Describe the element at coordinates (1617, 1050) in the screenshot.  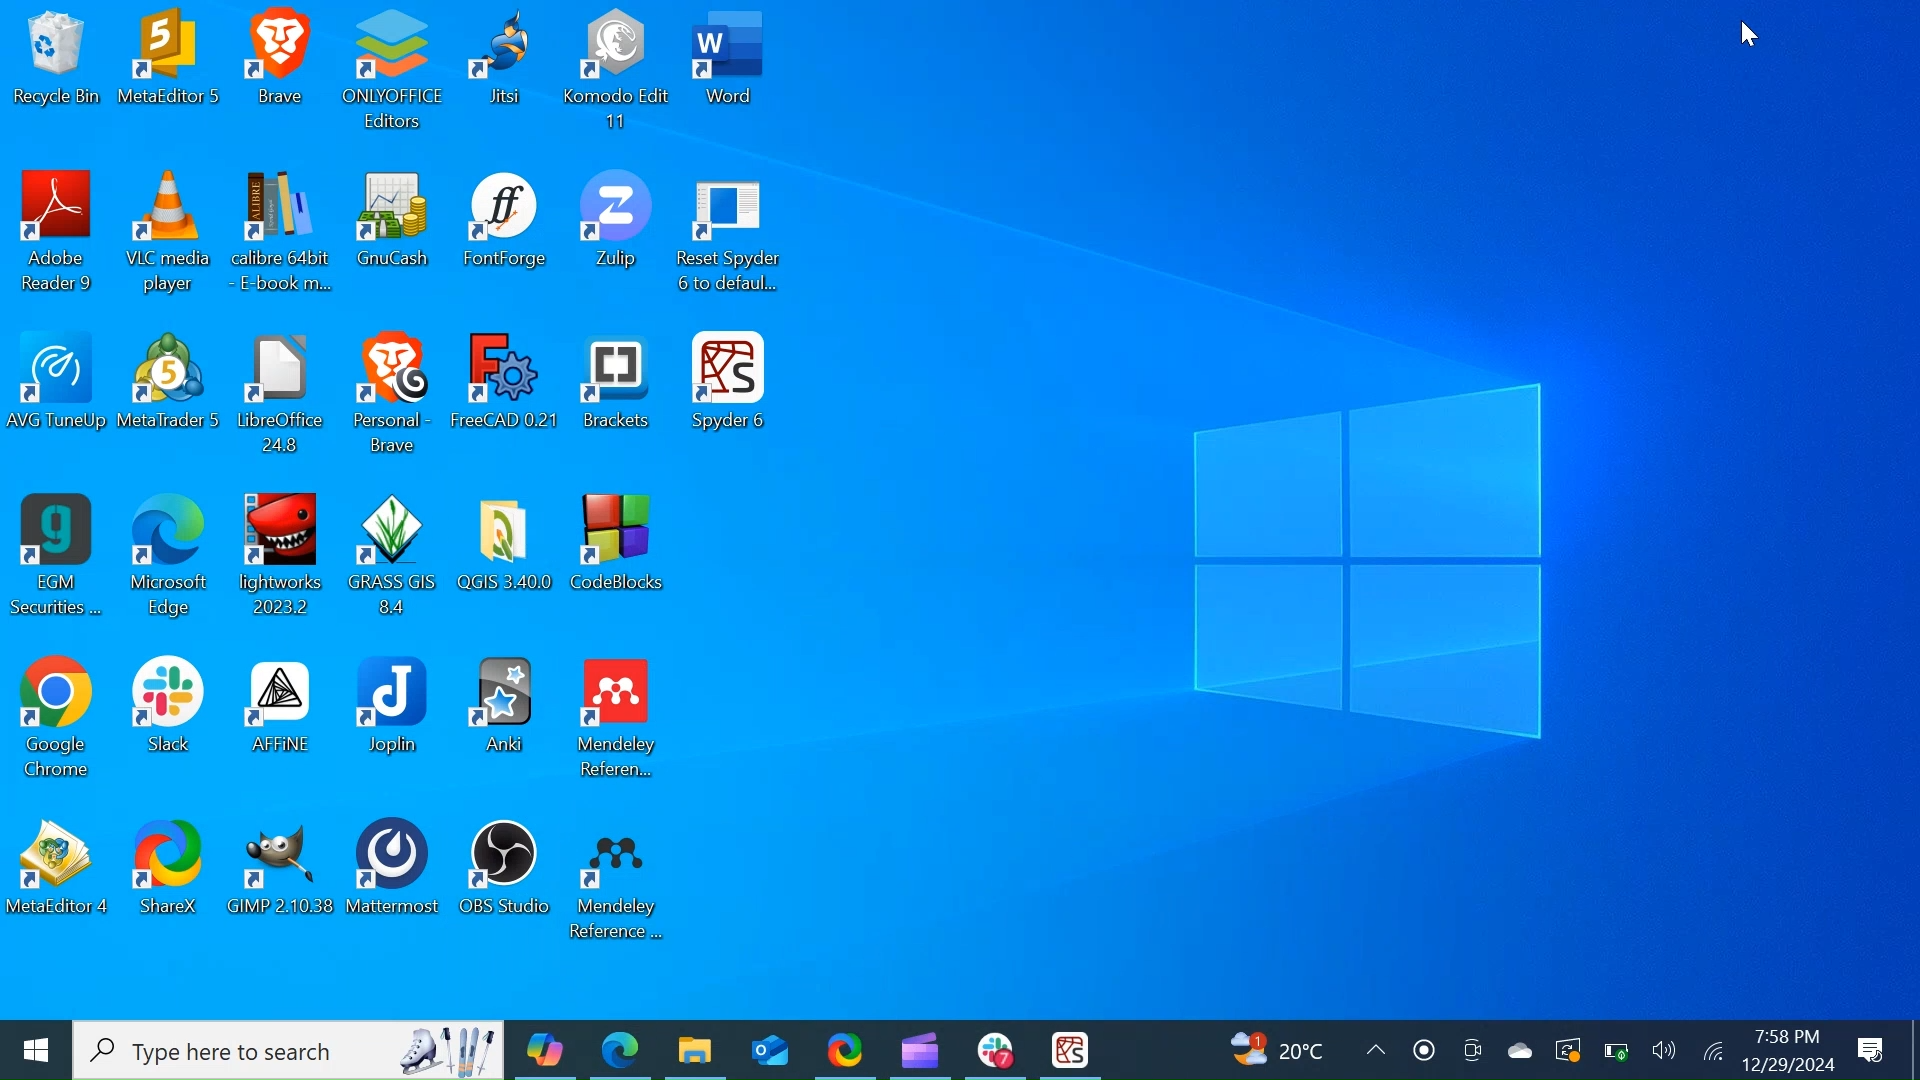
I see `Charge` at that location.